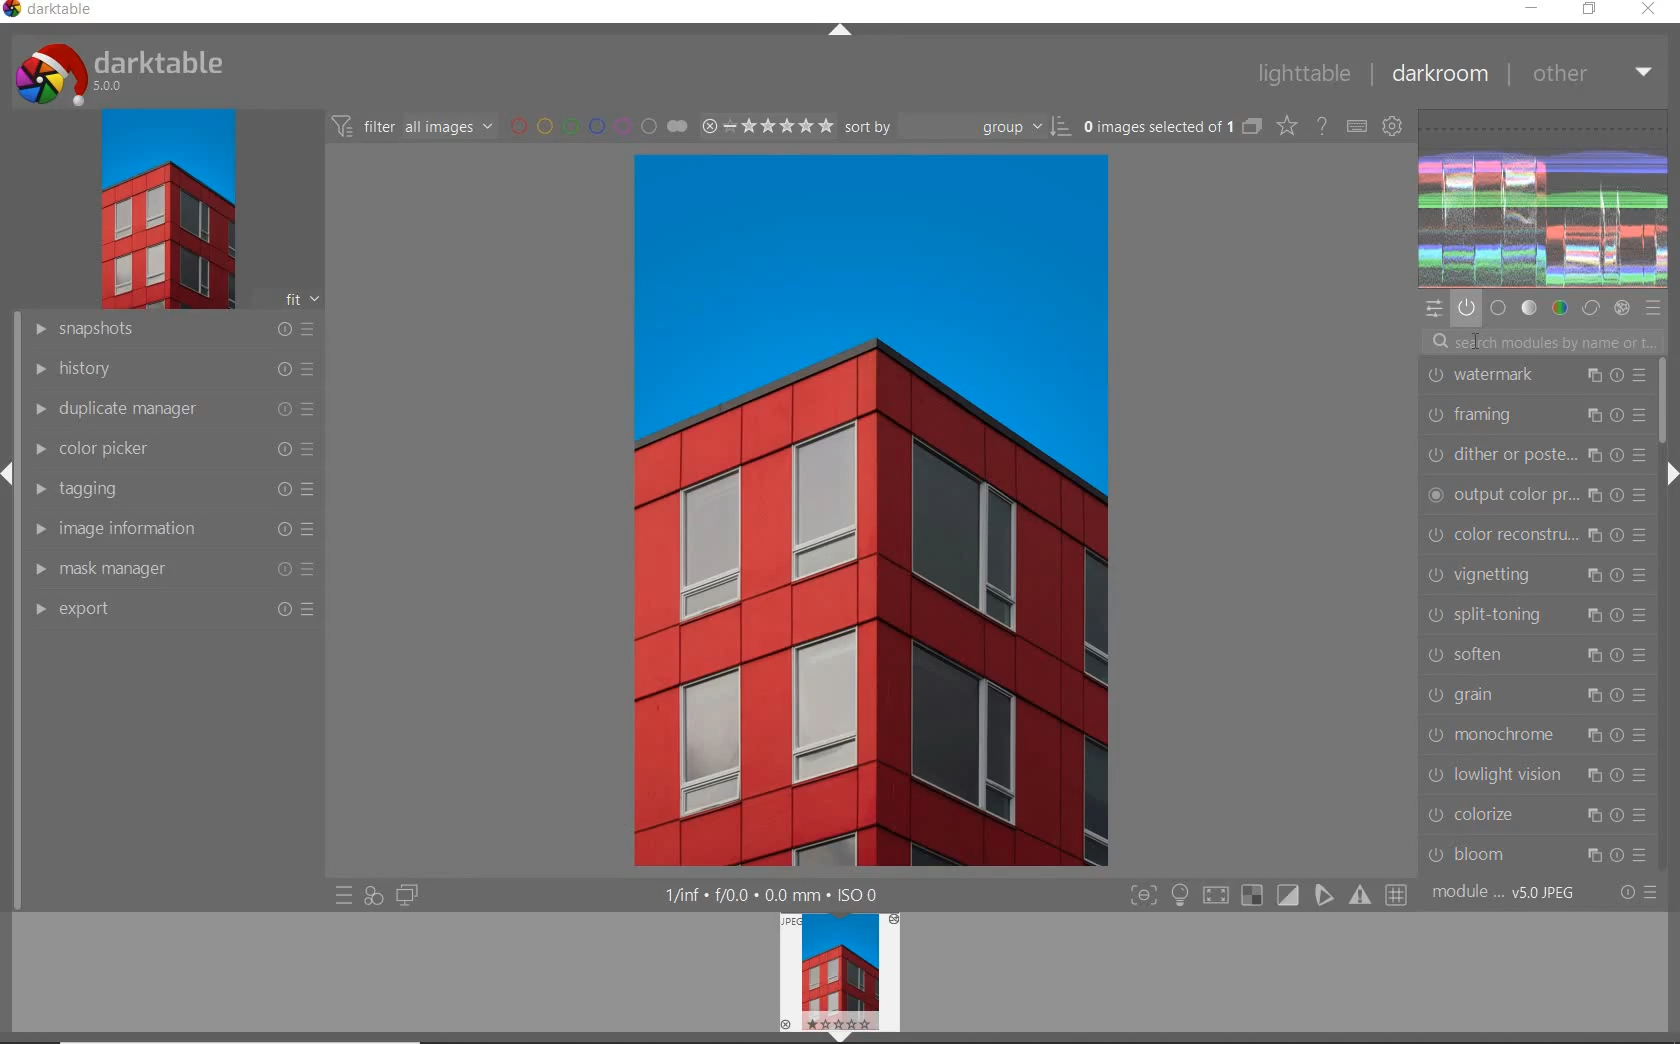 The height and width of the screenshot is (1044, 1680). Describe the element at coordinates (1506, 892) in the screenshot. I see `module order` at that location.